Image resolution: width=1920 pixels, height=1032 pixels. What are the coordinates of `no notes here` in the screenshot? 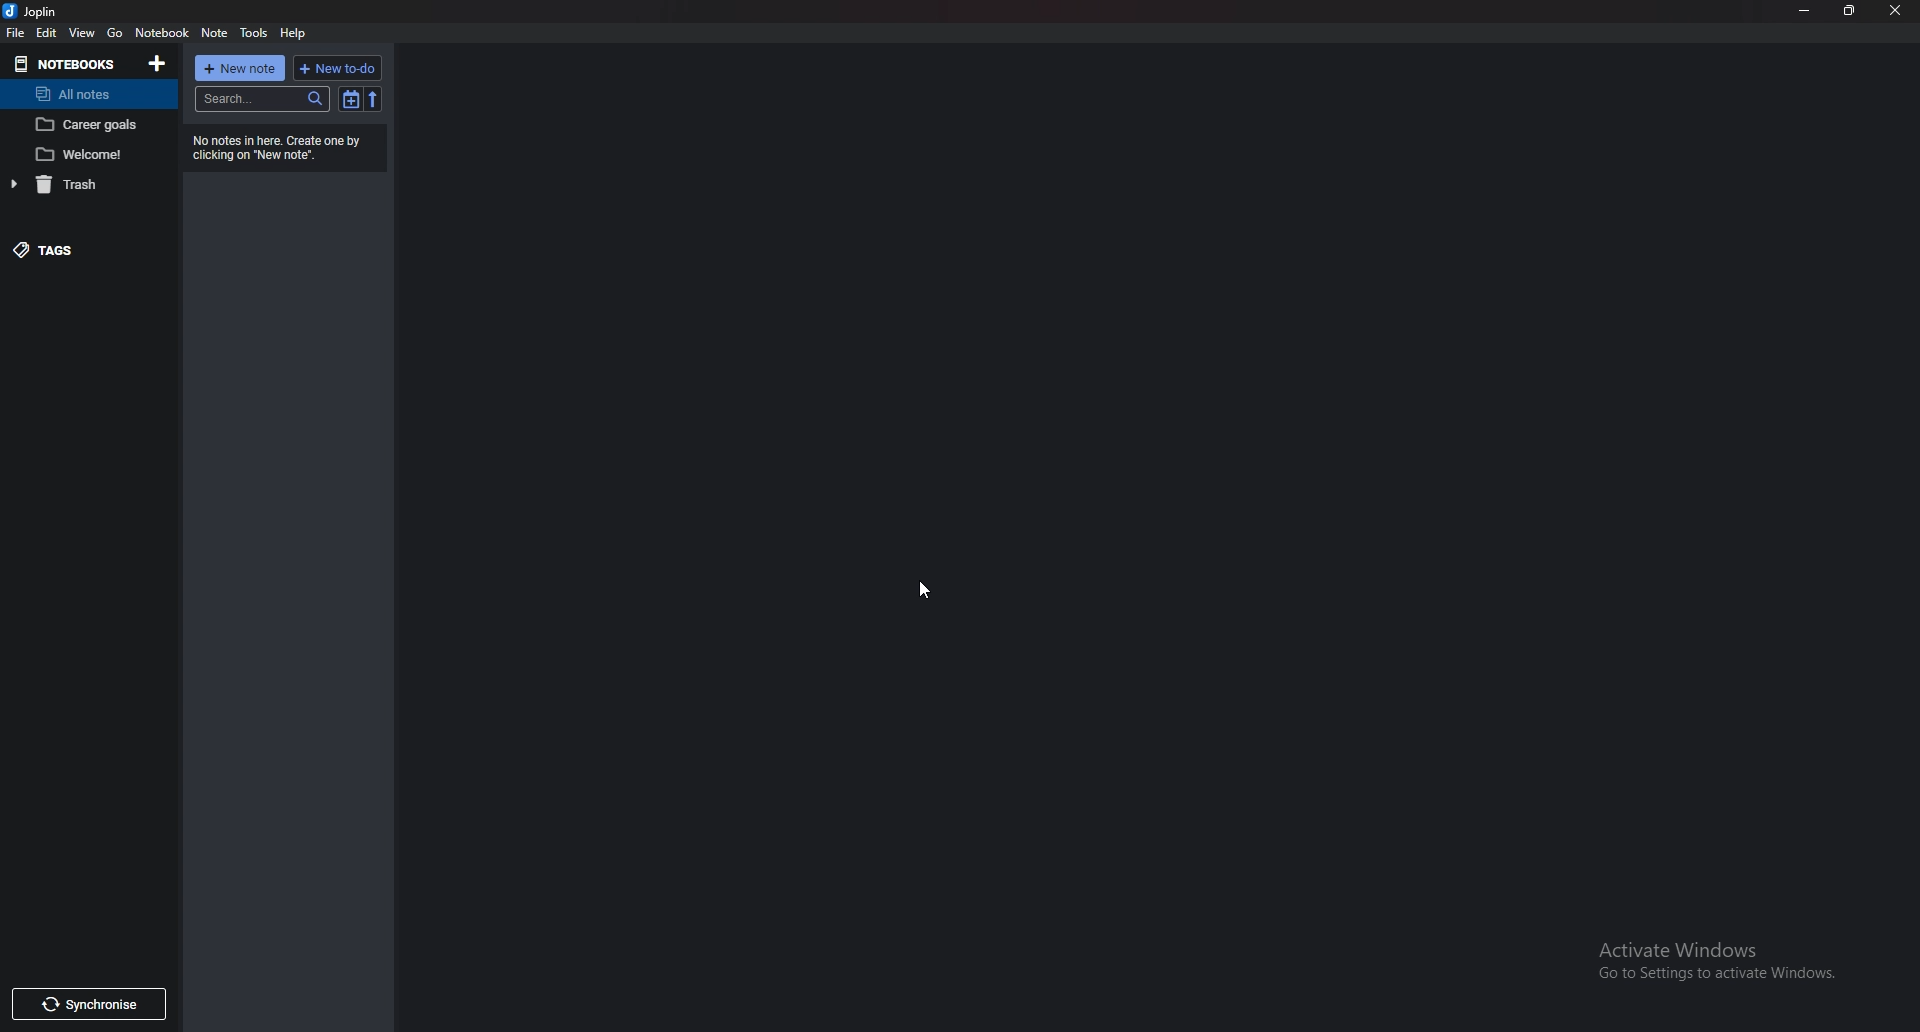 It's located at (289, 147).